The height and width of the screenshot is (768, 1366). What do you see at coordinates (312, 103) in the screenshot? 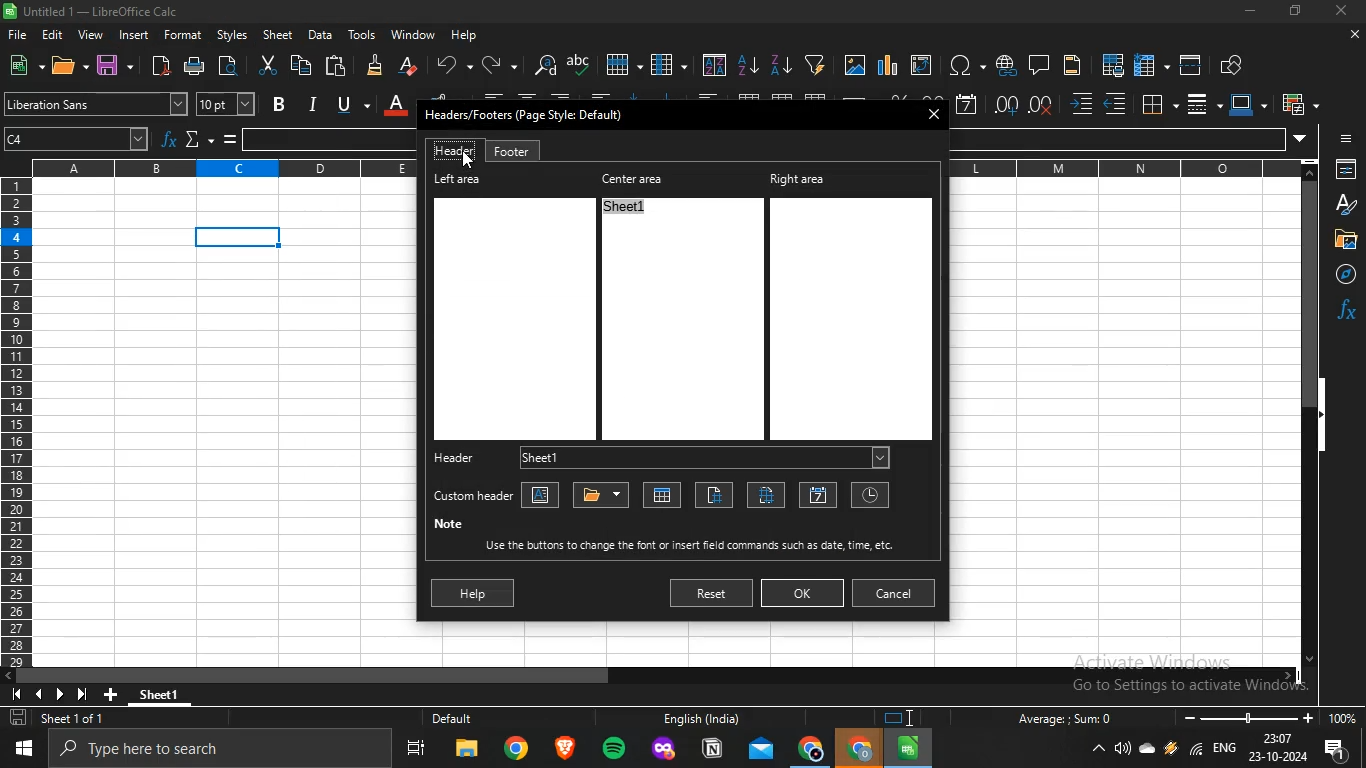
I see `italic` at bounding box center [312, 103].